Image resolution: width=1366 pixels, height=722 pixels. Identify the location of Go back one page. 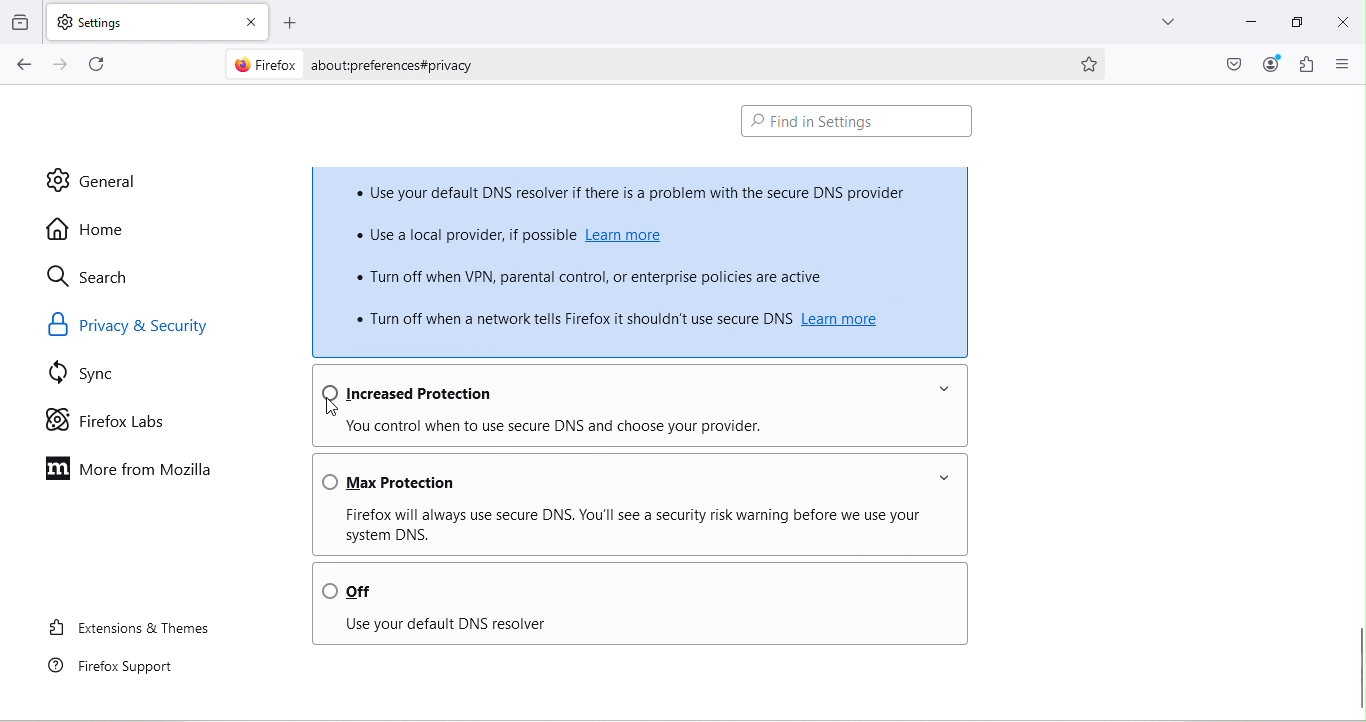
(21, 65).